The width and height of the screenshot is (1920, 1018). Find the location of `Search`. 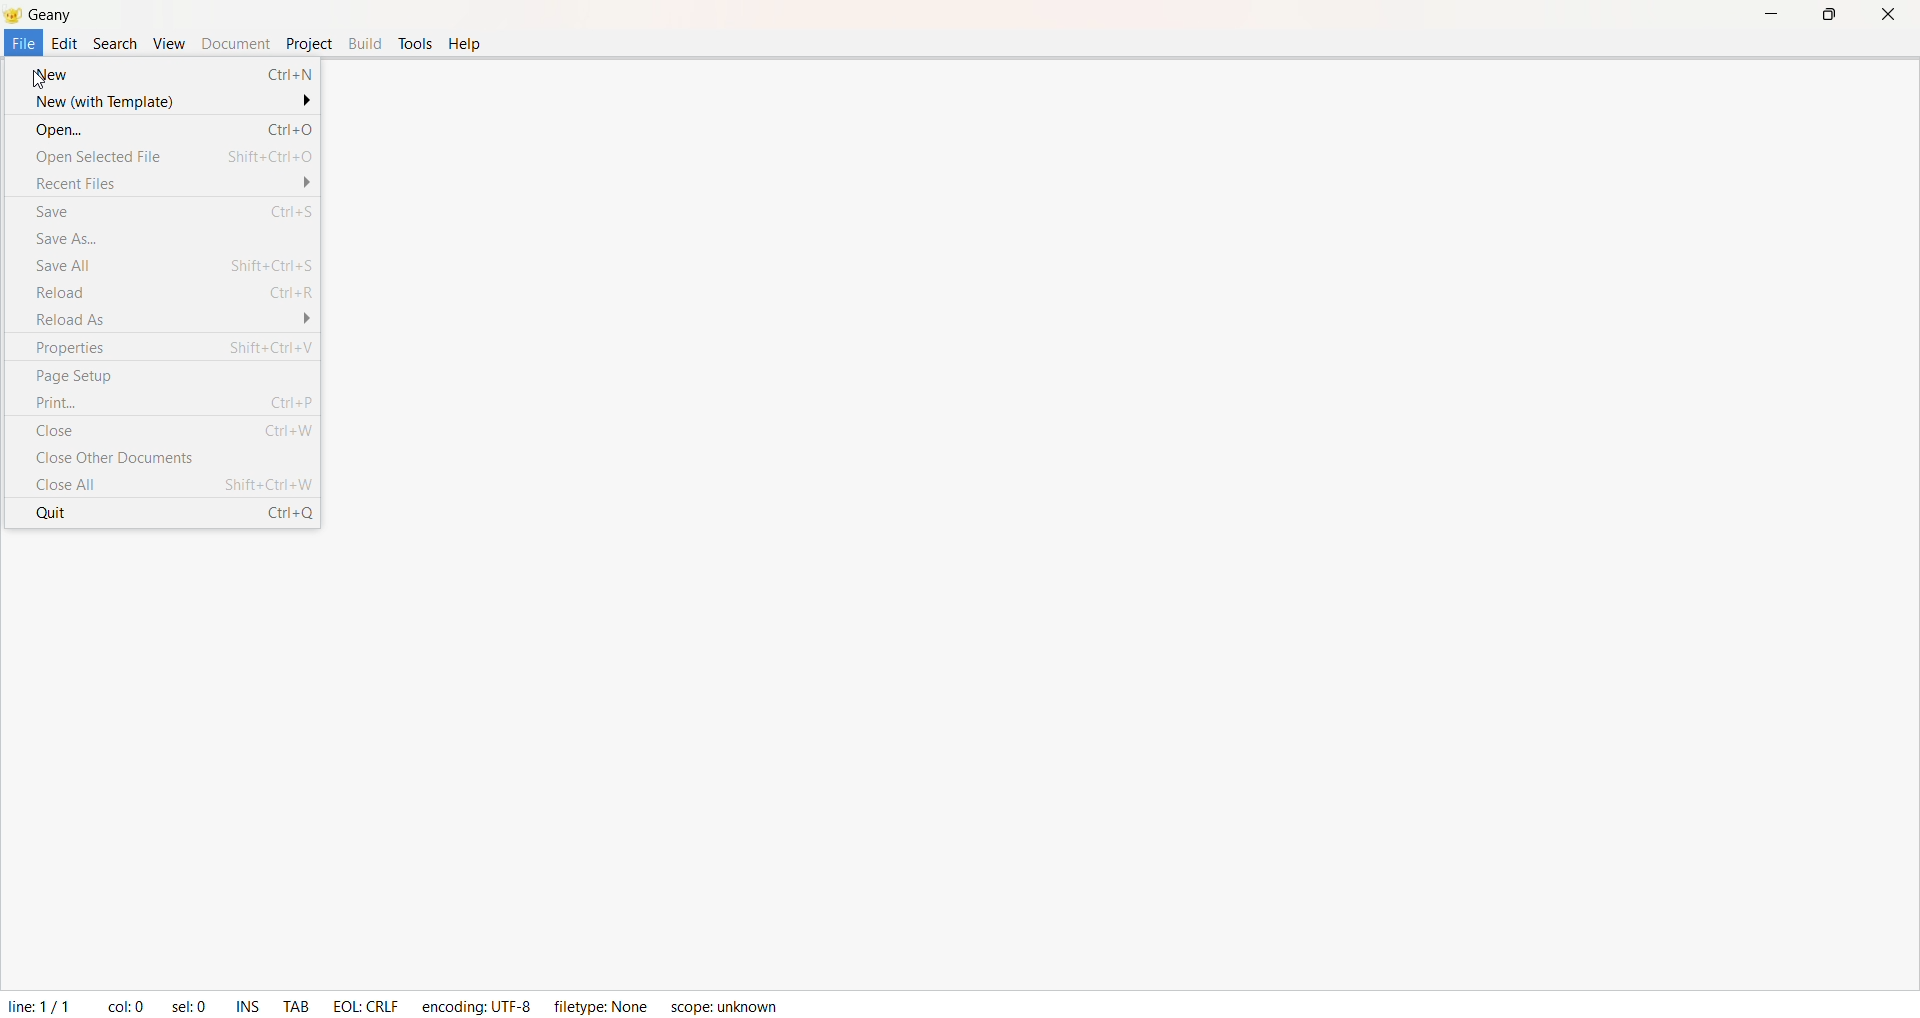

Search is located at coordinates (113, 45).